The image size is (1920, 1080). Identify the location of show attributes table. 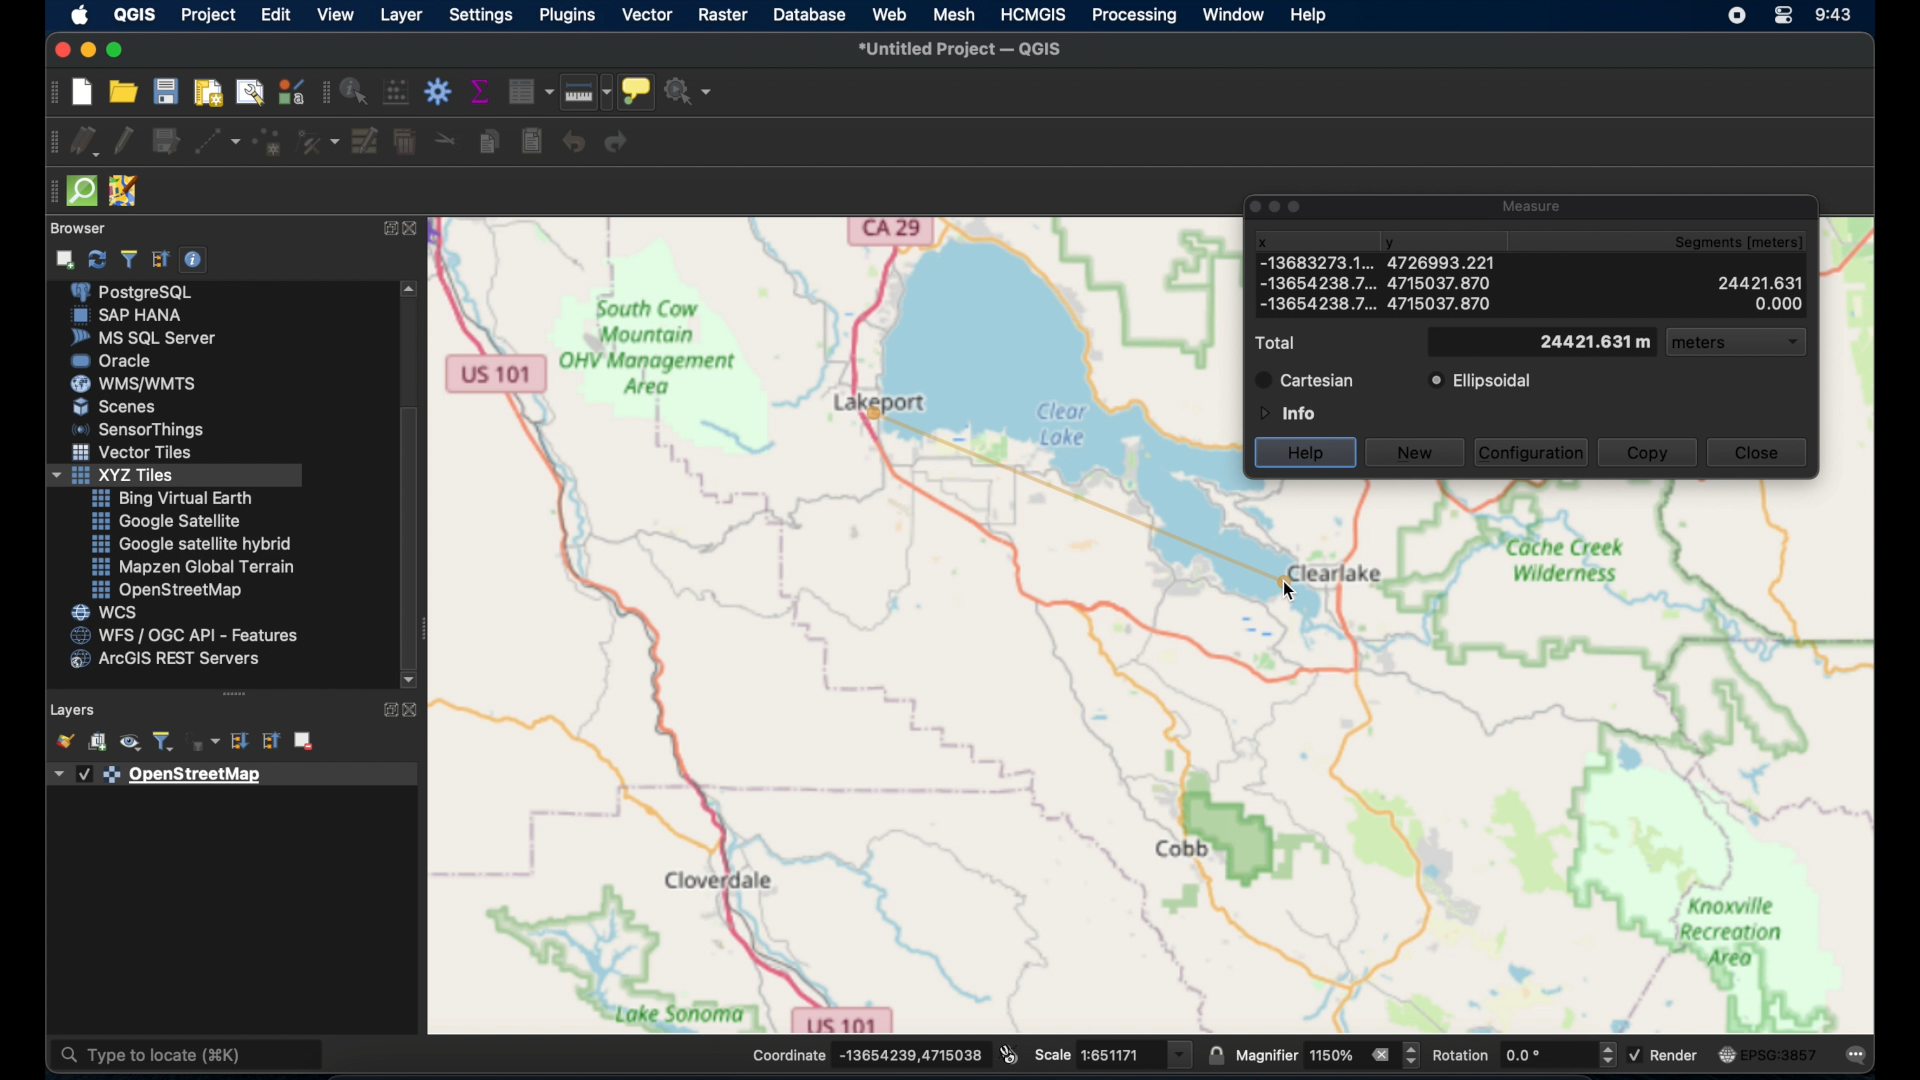
(530, 91).